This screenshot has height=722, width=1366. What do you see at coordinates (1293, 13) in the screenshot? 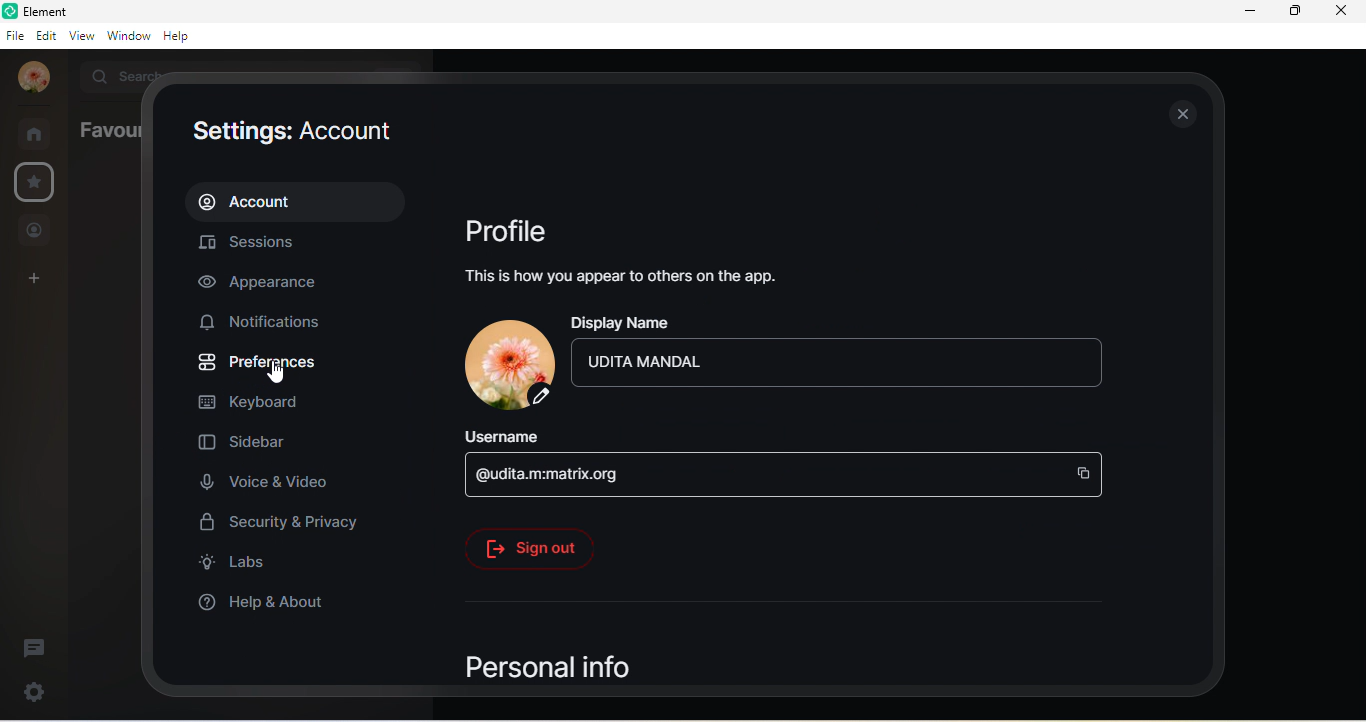
I see `maximize` at bounding box center [1293, 13].